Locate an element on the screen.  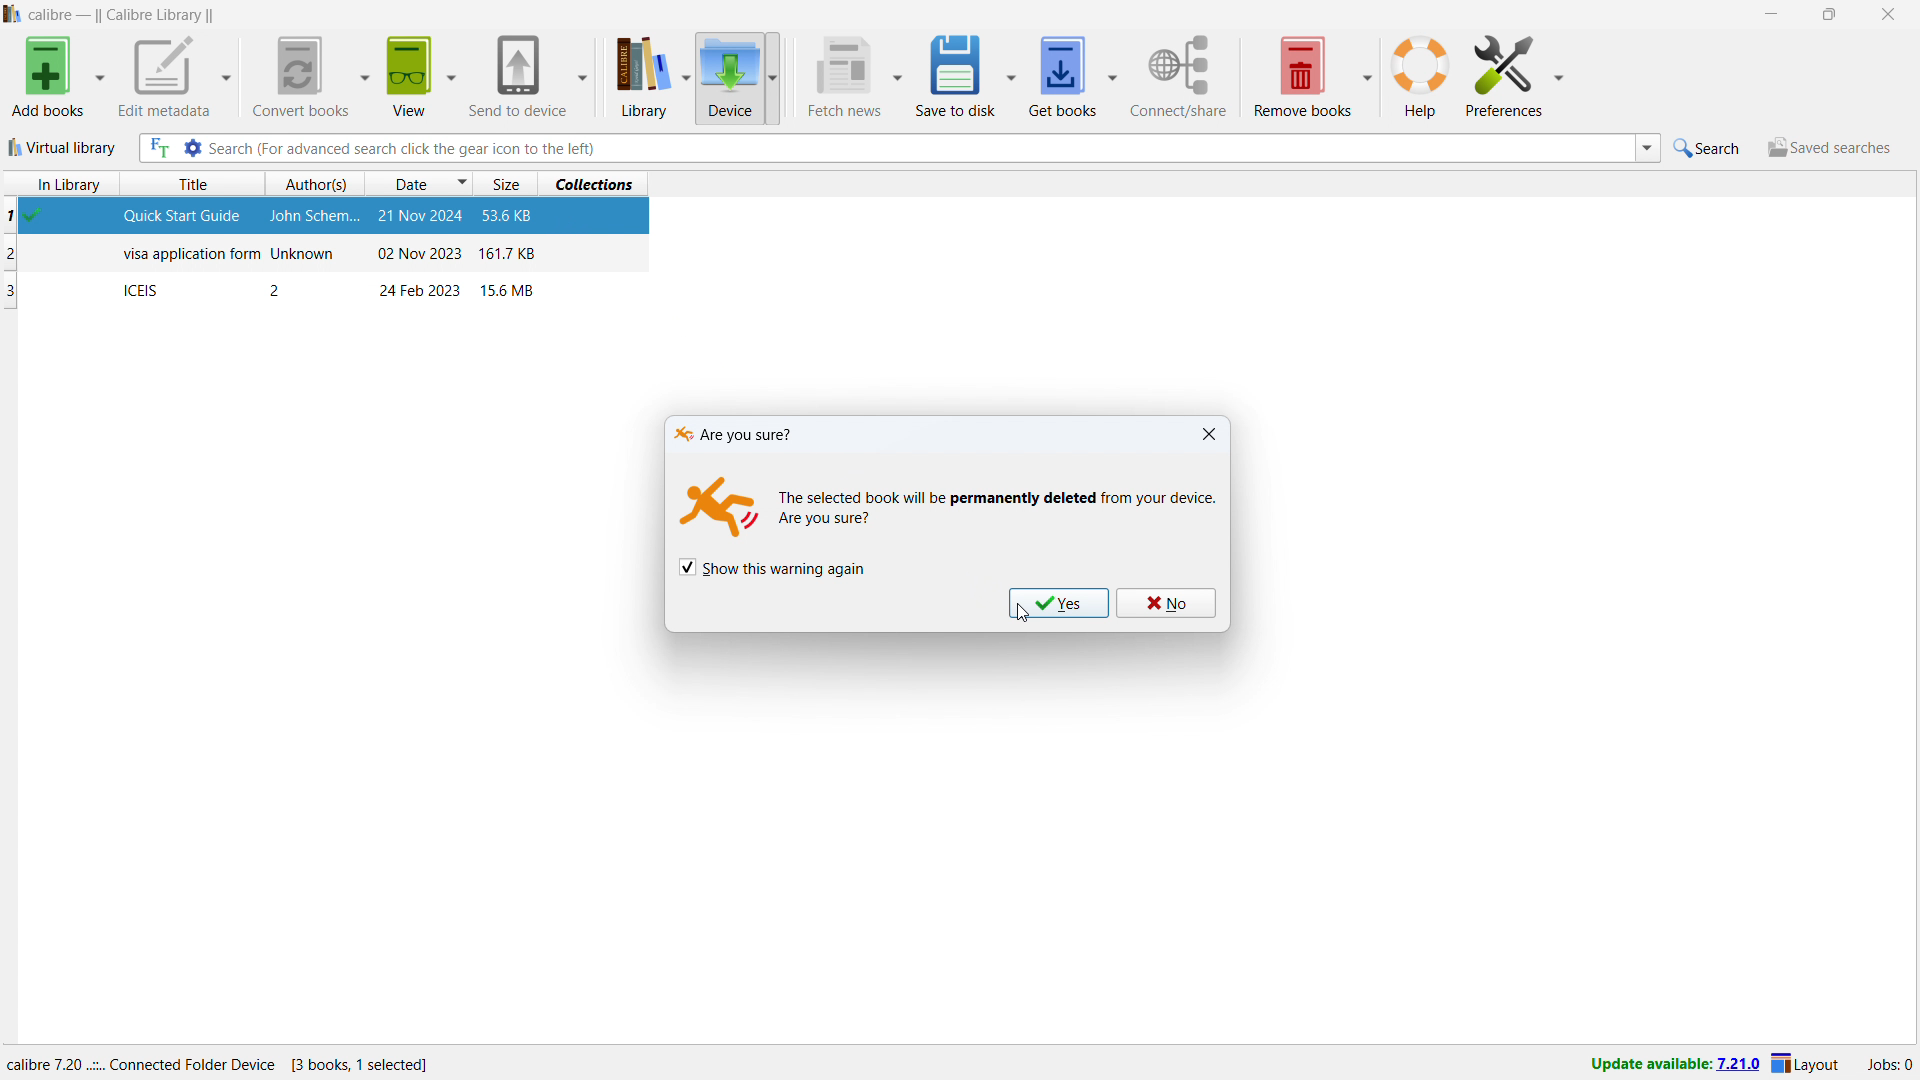
device options is located at coordinates (770, 77).